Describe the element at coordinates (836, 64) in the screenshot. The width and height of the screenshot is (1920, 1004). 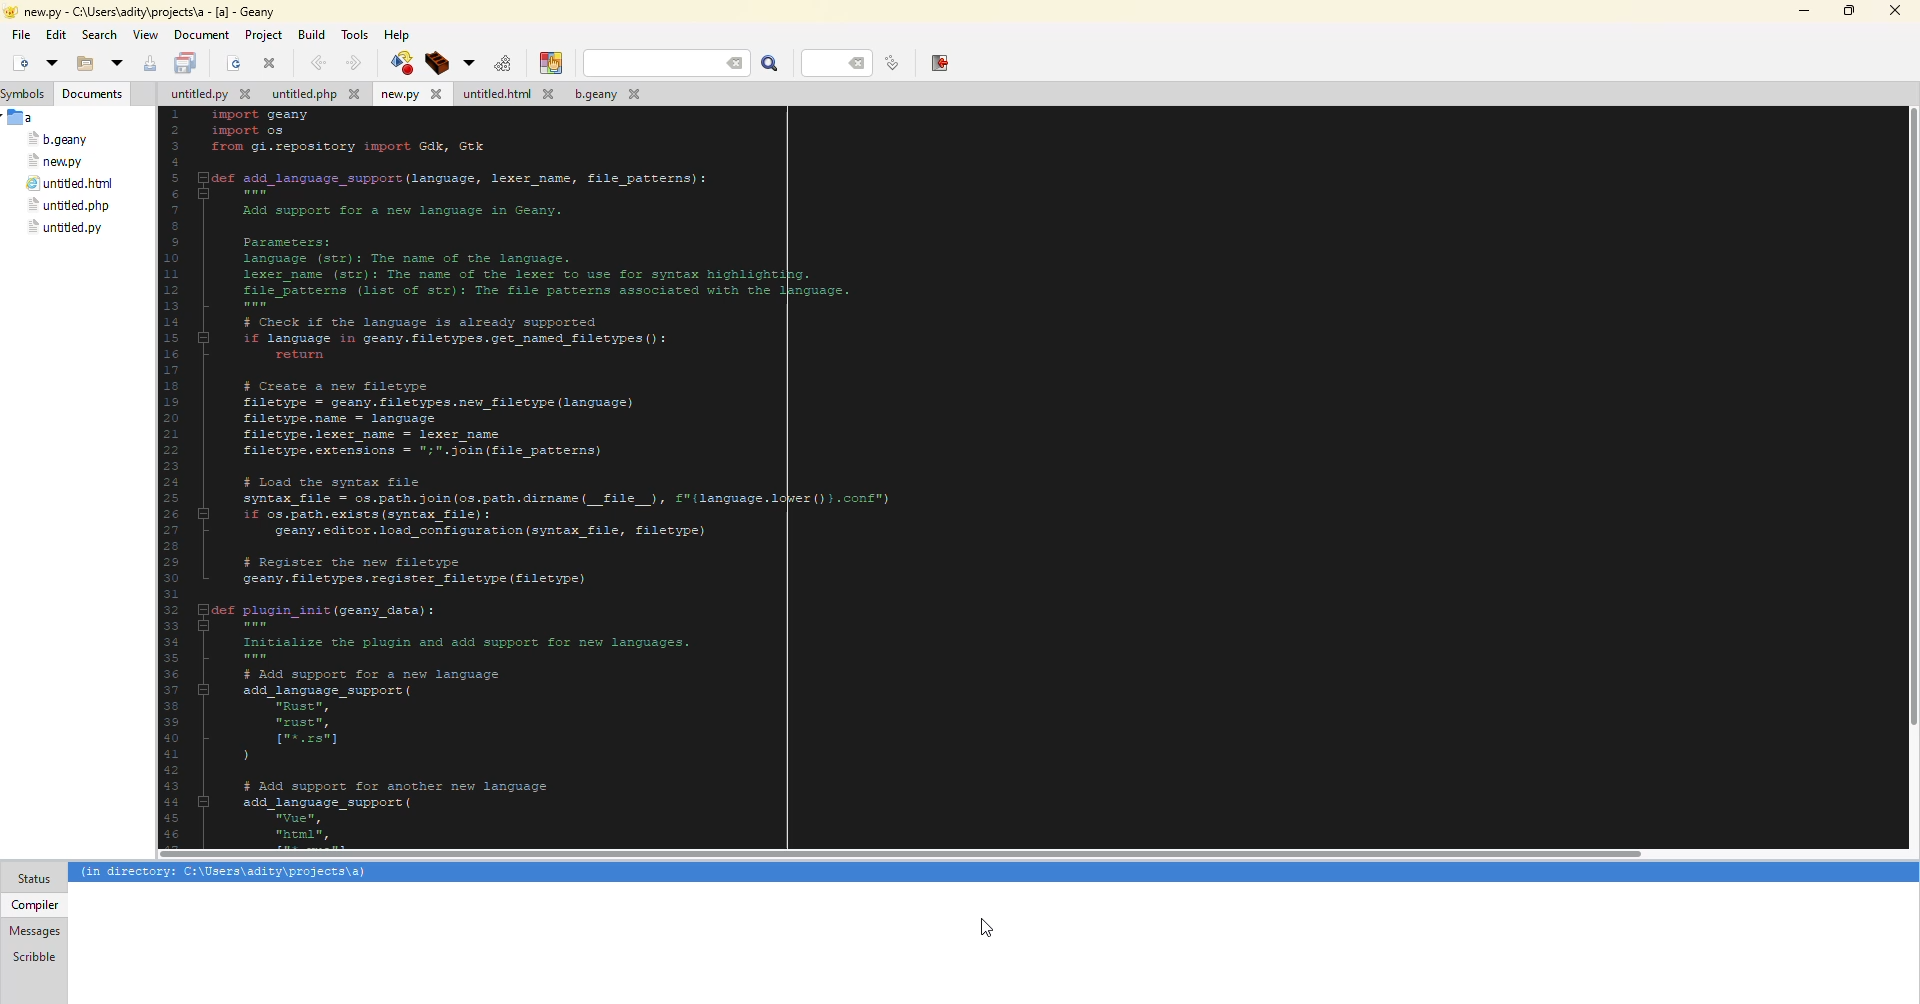
I see `line` at that location.